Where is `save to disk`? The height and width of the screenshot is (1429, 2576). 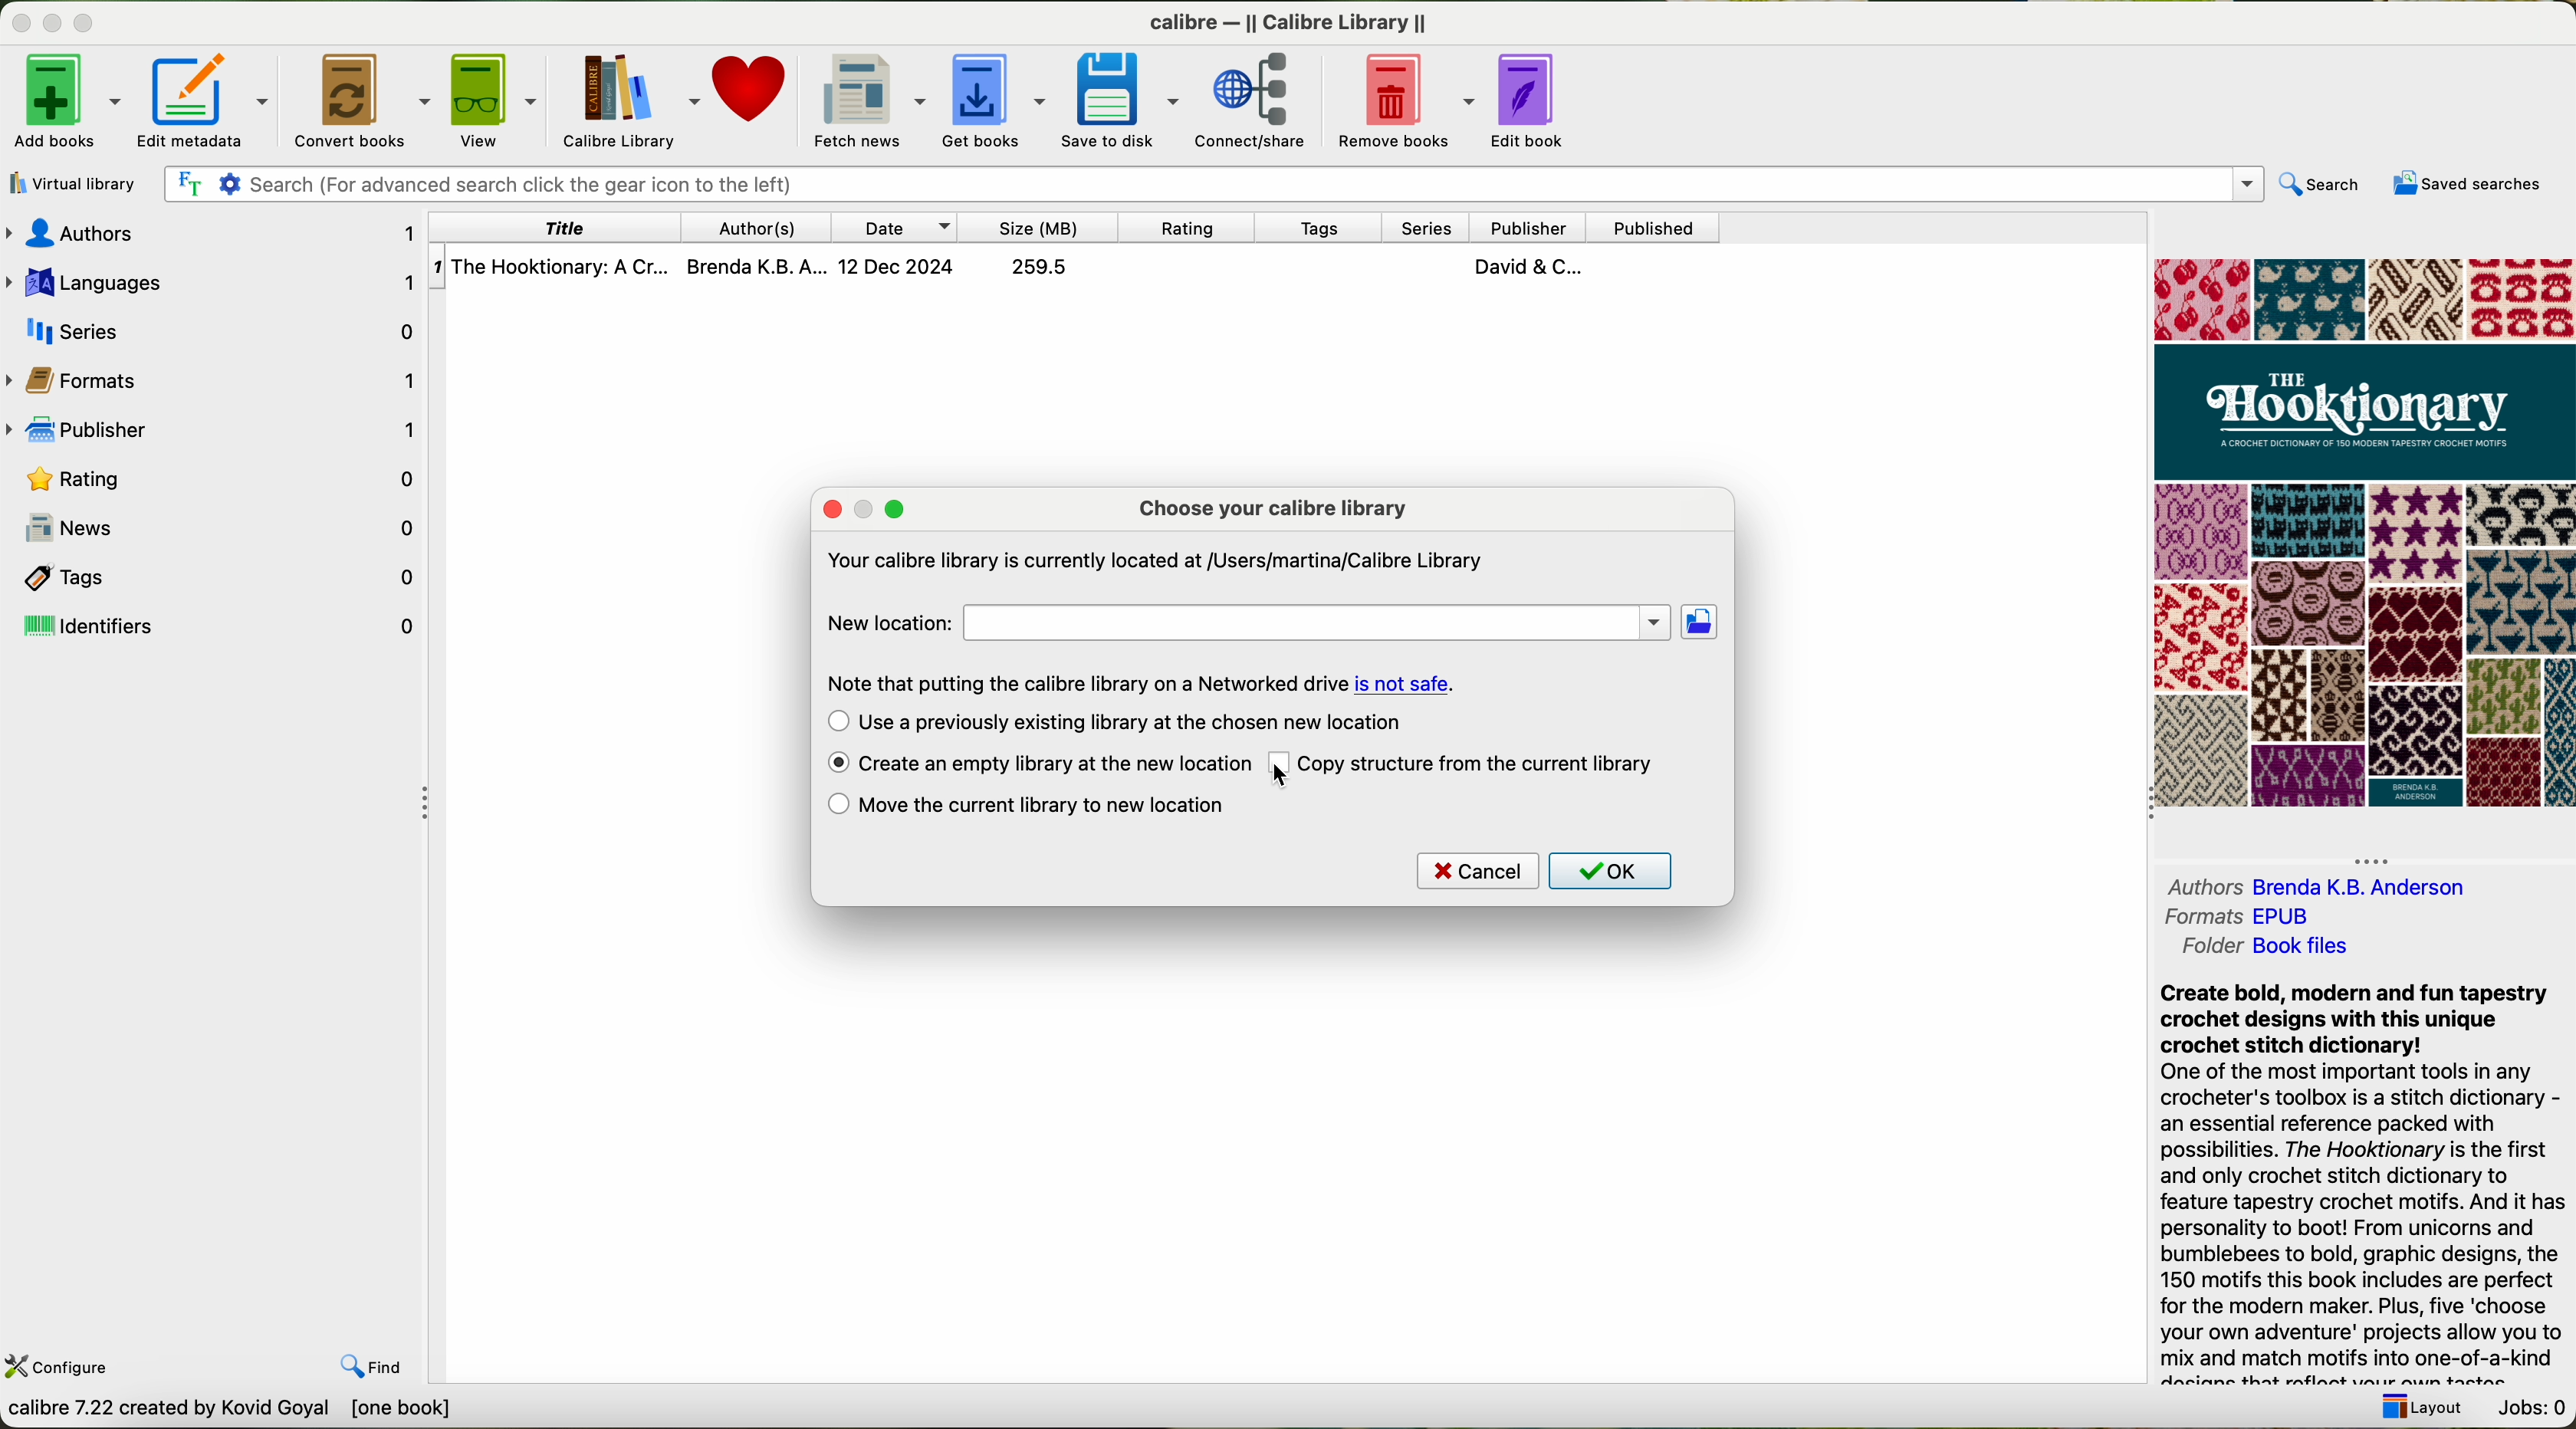
save to disk is located at coordinates (1122, 101).